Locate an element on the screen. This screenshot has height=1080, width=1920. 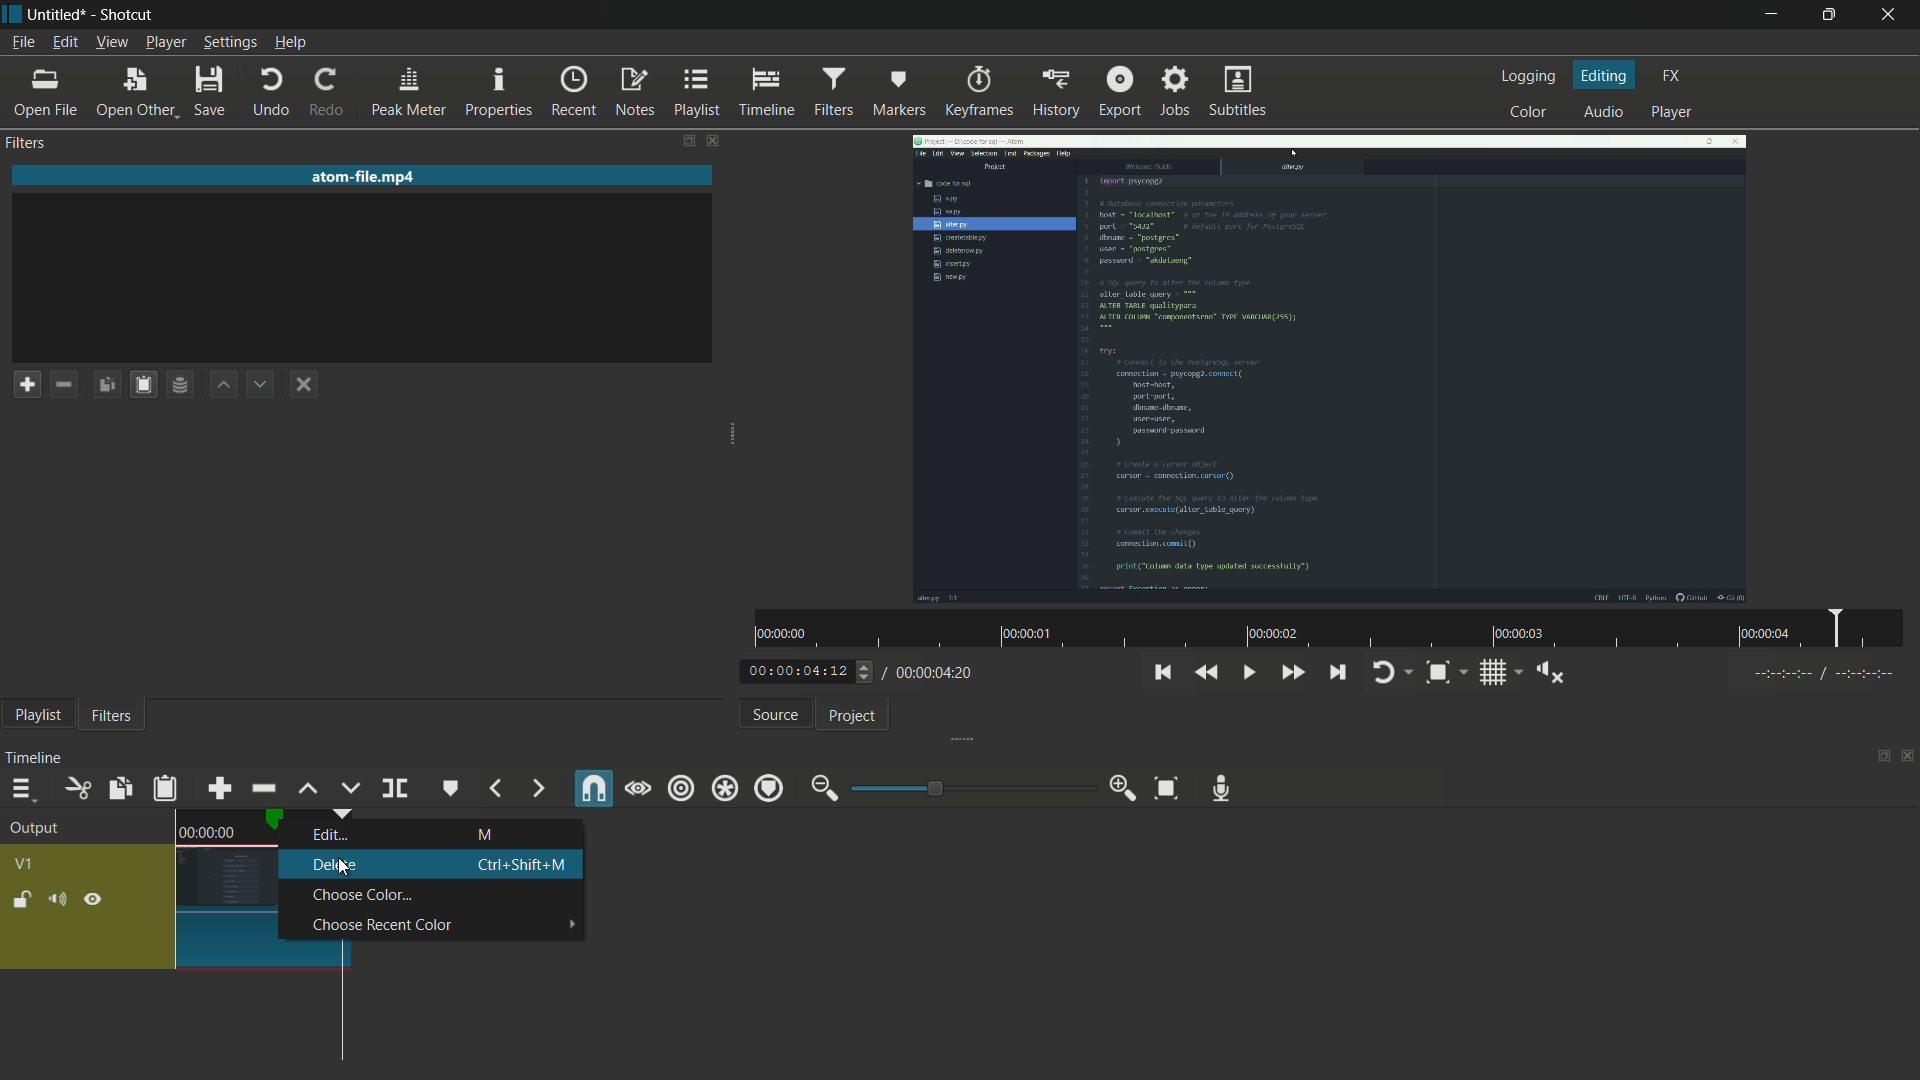
total time is located at coordinates (937, 673).